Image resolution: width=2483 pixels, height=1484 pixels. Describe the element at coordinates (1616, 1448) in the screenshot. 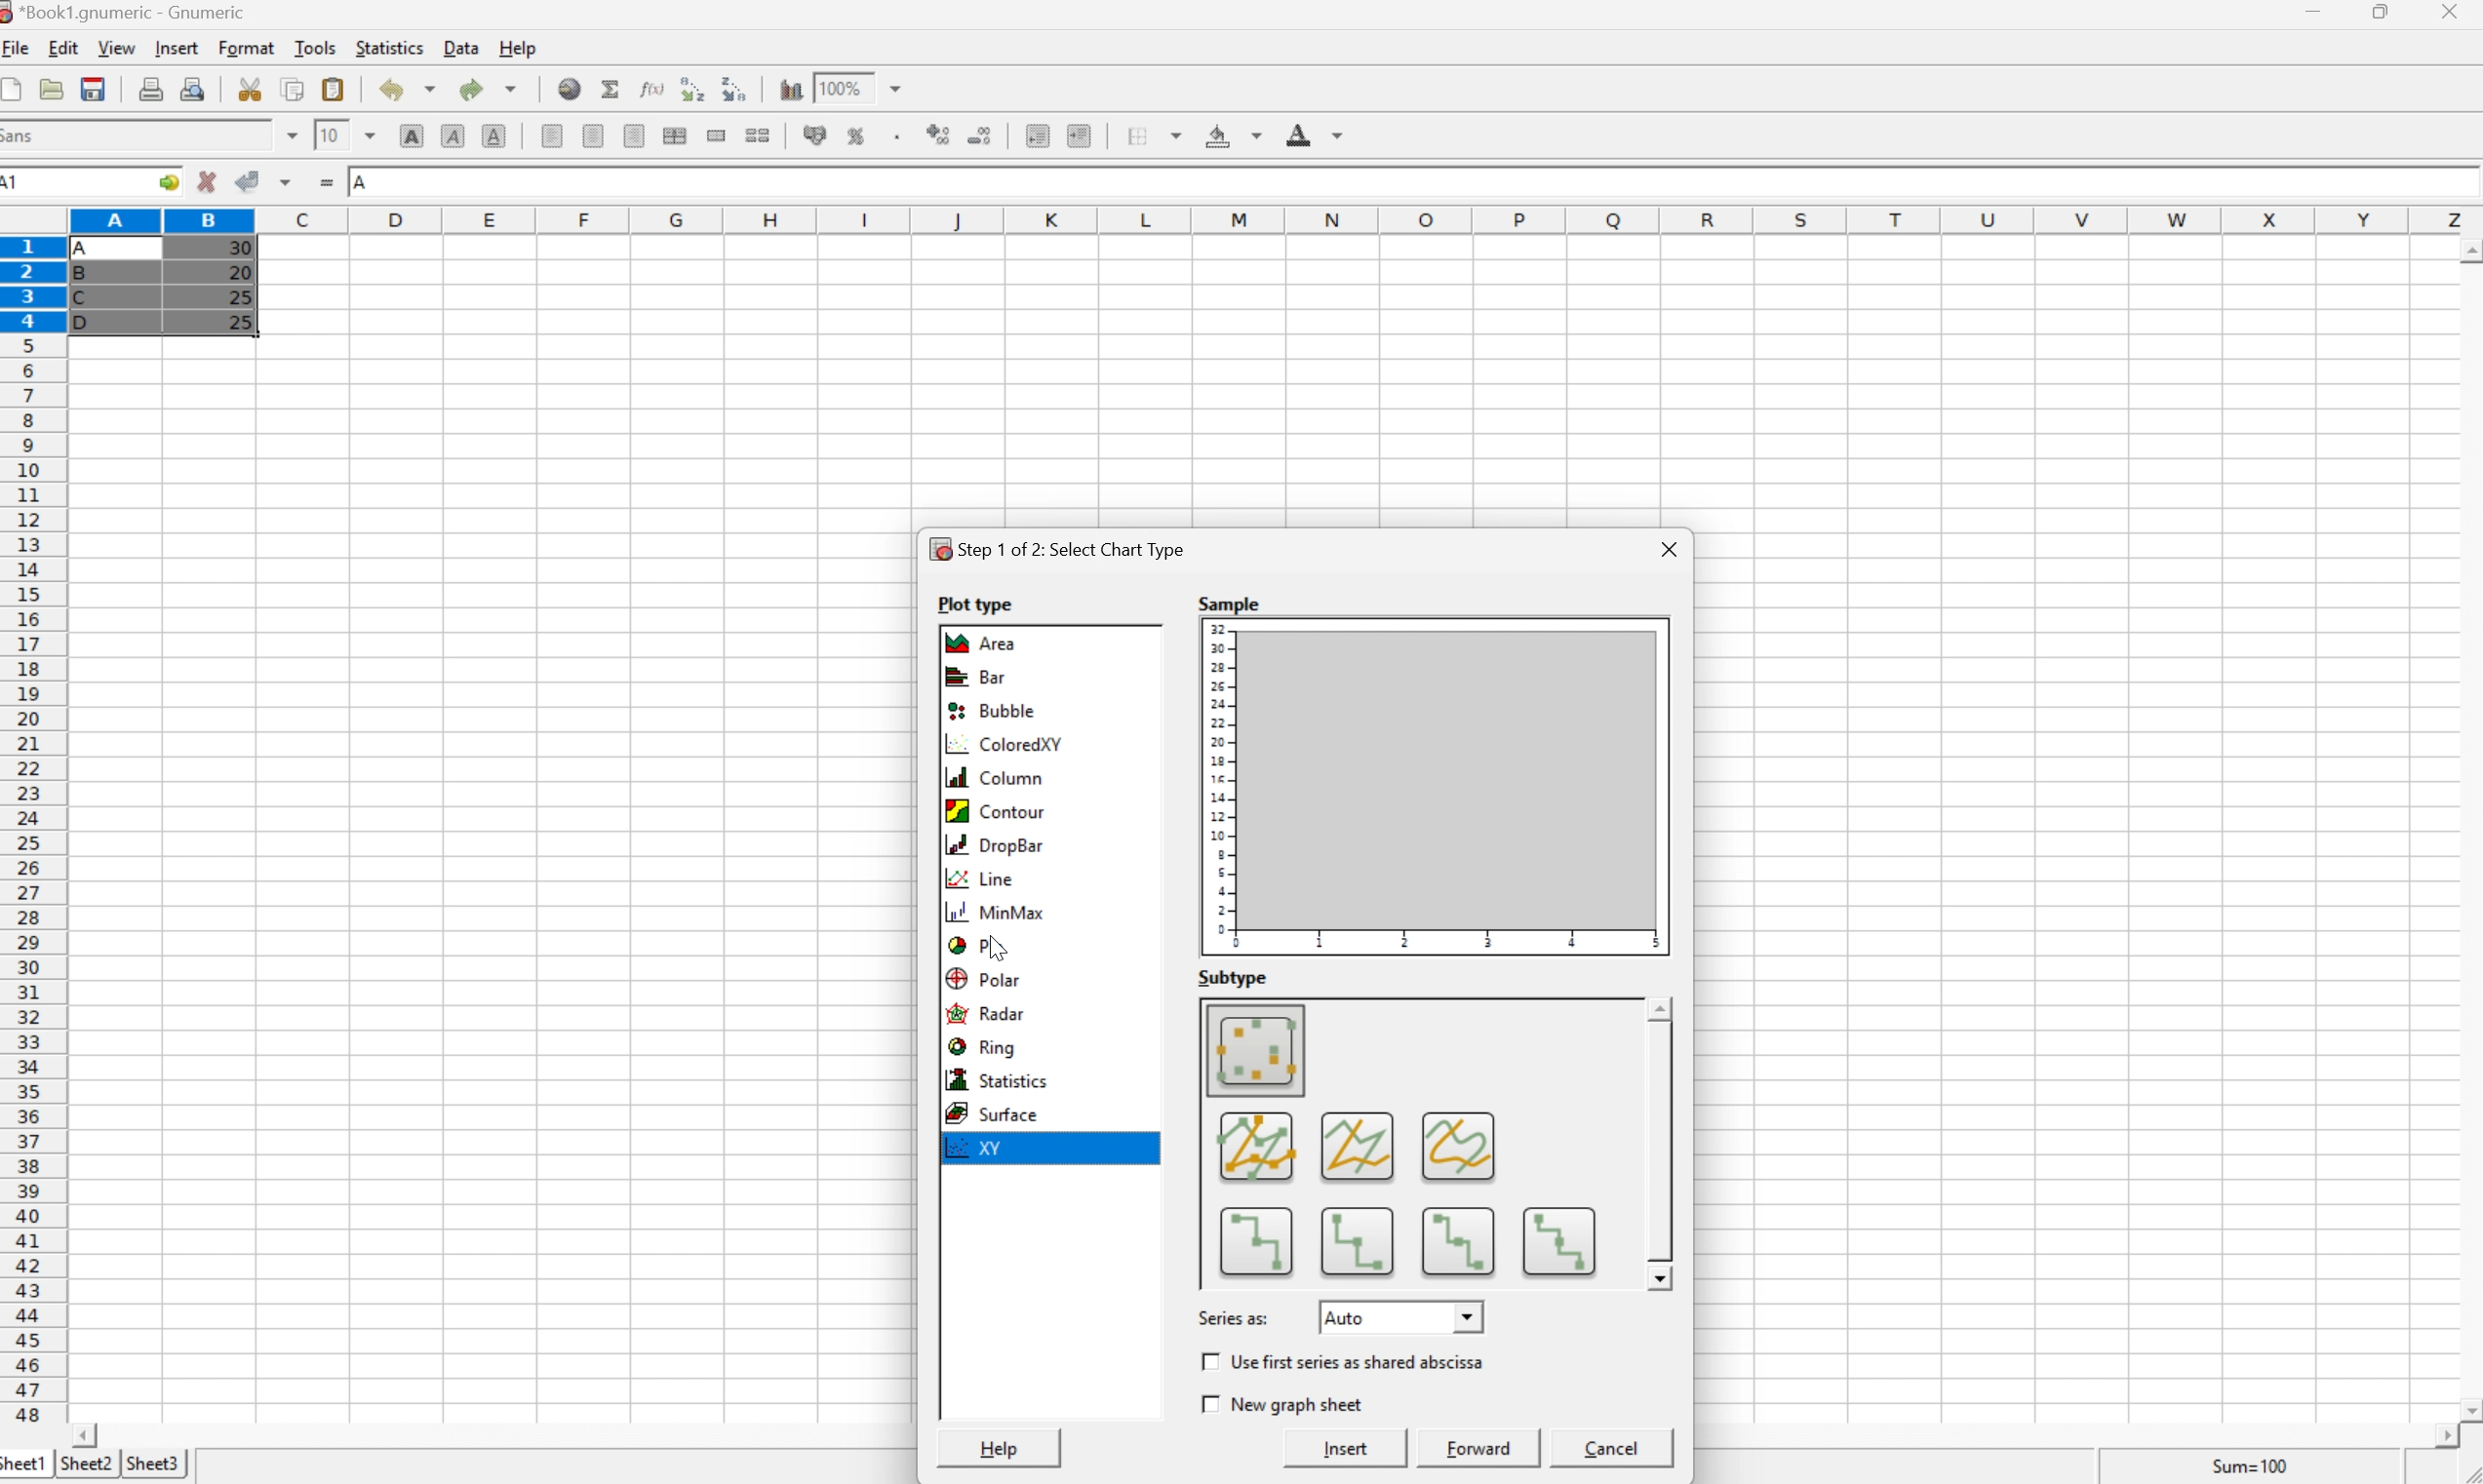

I see `Cancel` at that location.